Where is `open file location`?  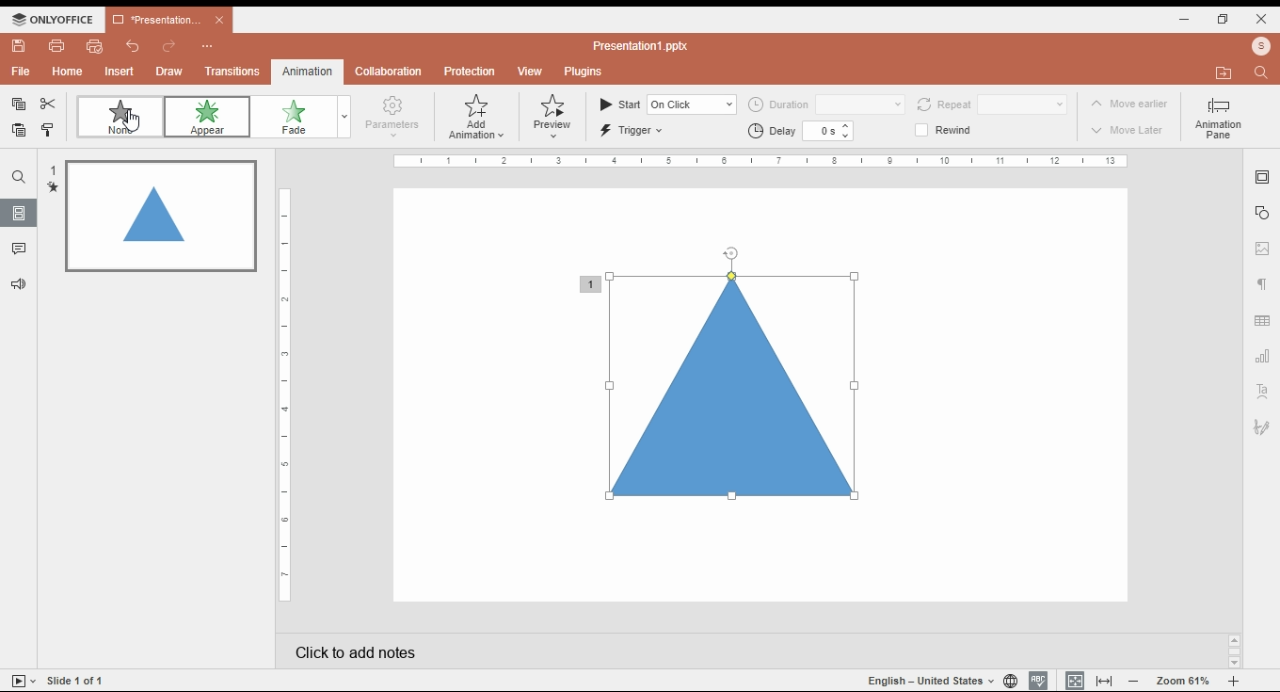 open file location is located at coordinates (1225, 74).